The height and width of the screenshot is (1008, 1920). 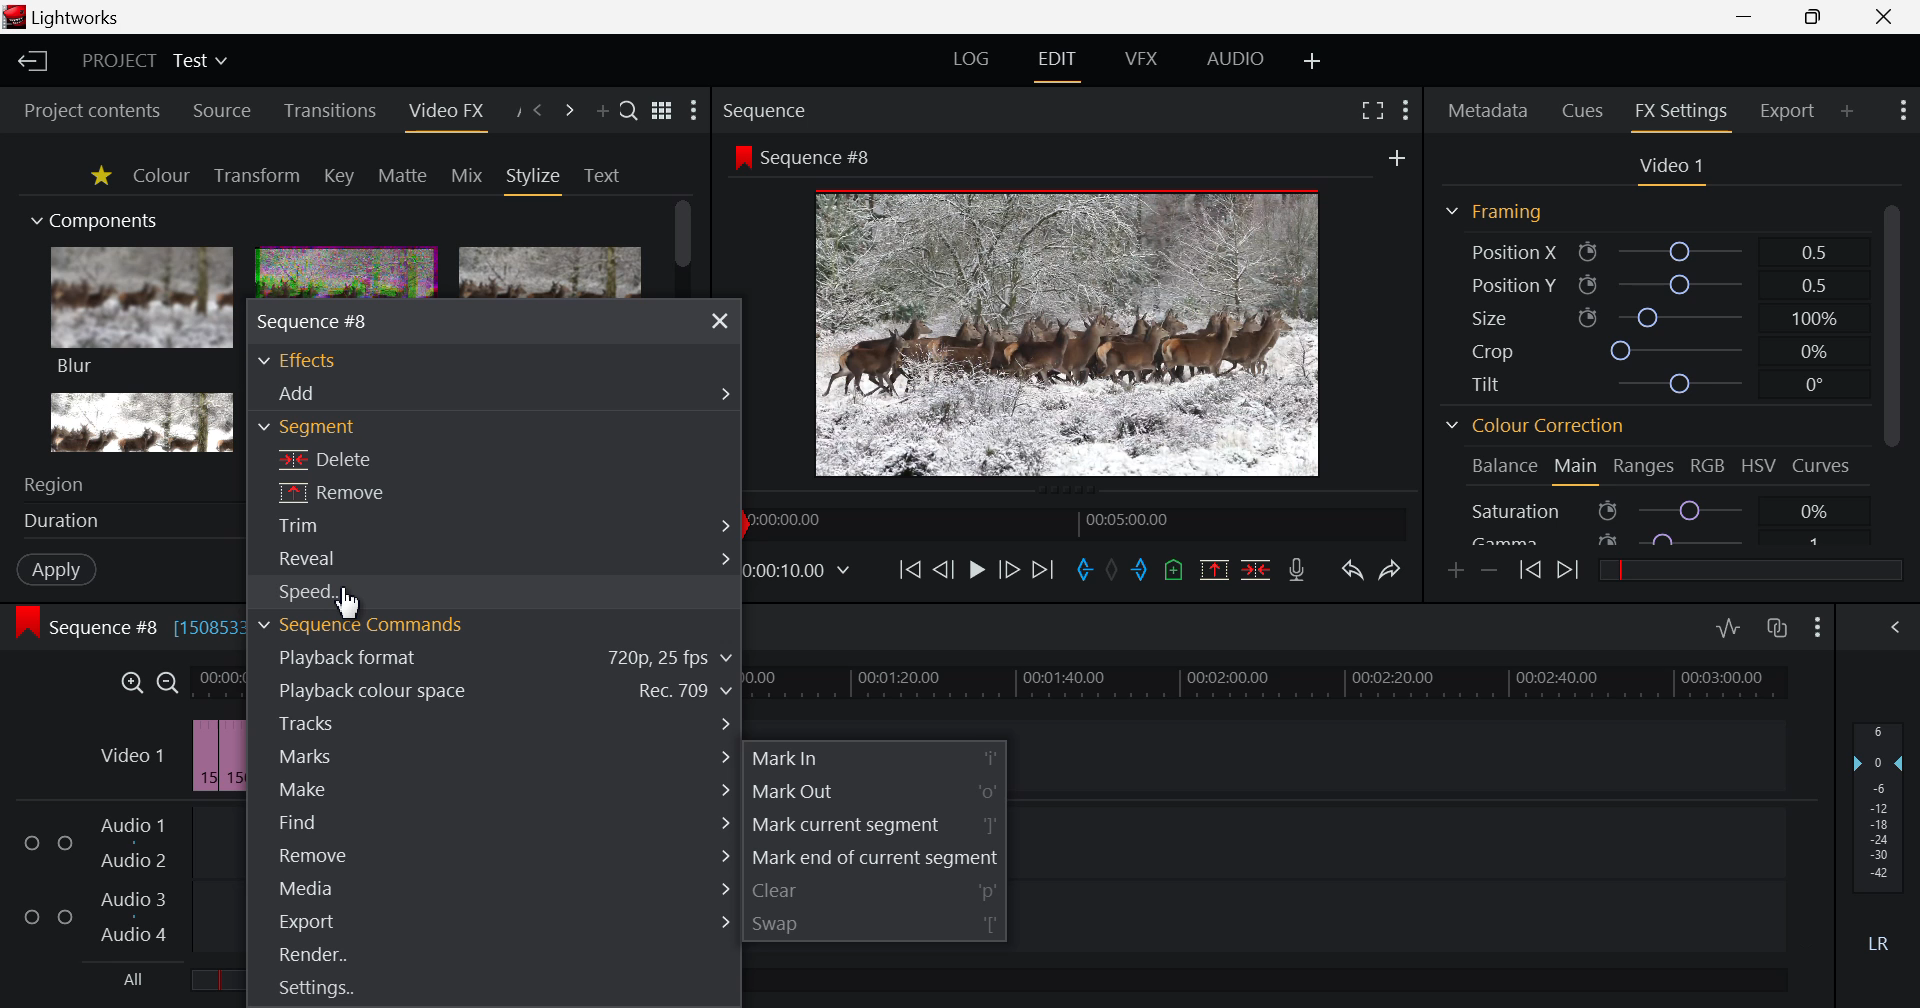 What do you see at coordinates (97, 222) in the screenshot?
I see `Components` at bounding box center [97, 222].